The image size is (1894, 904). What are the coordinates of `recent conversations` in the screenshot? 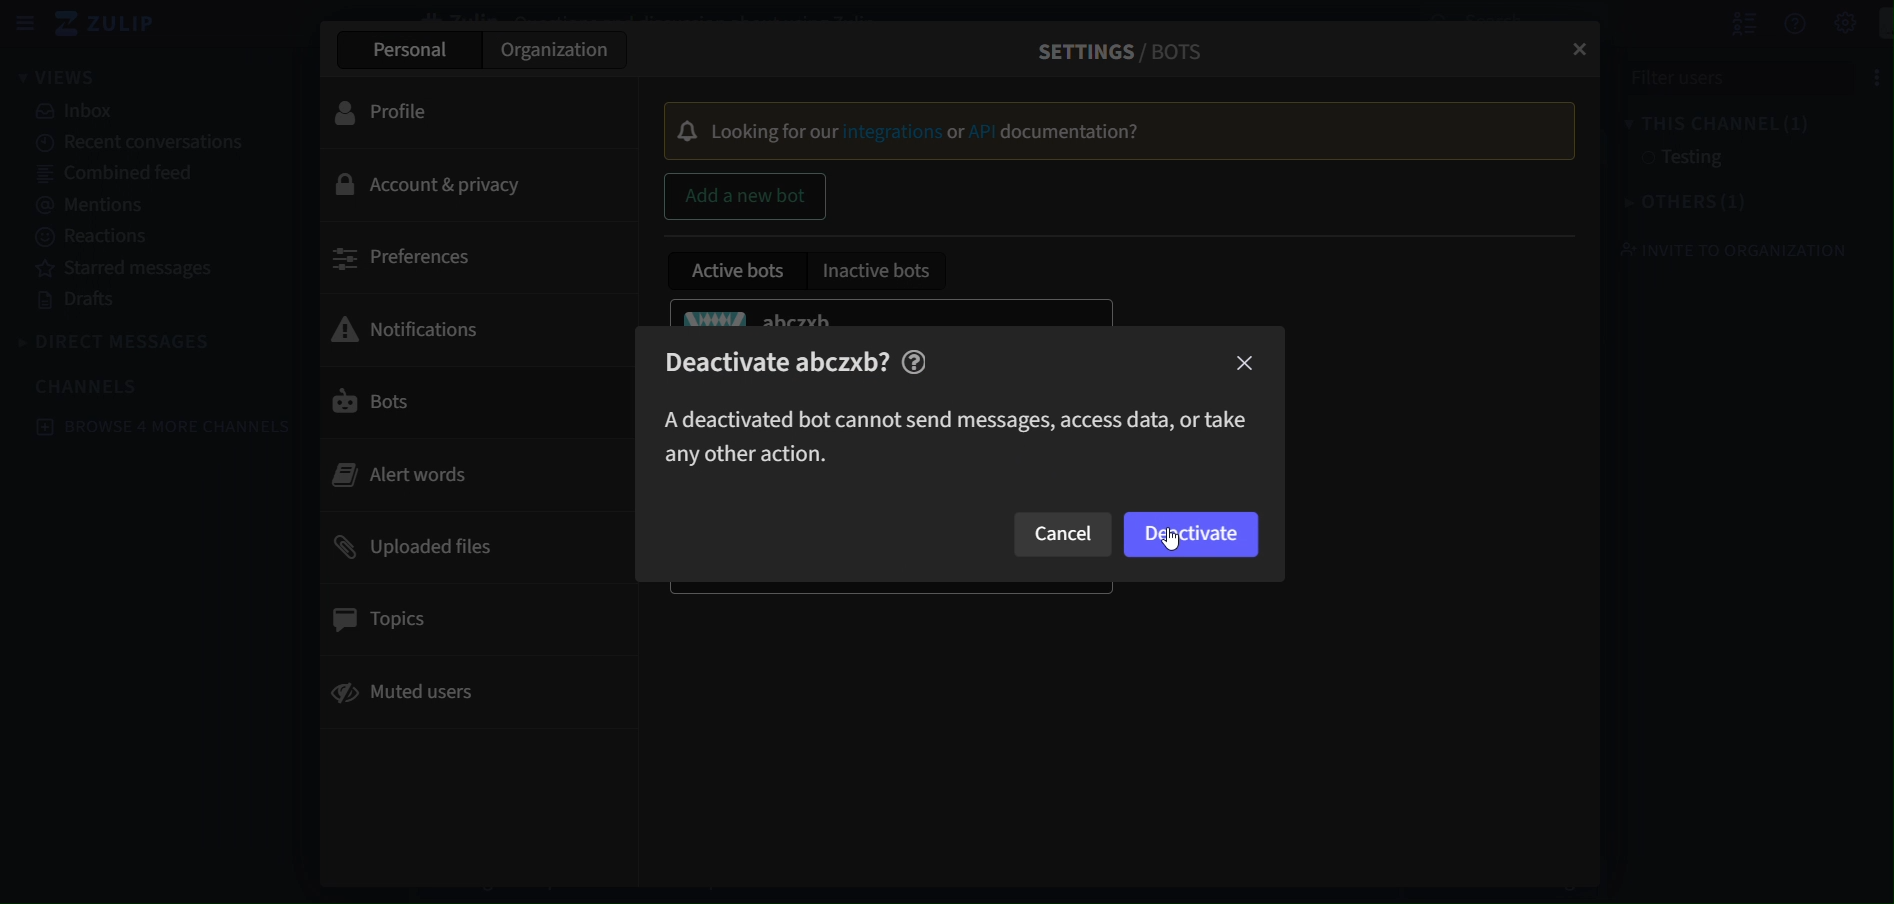 It's located at (143, 144).